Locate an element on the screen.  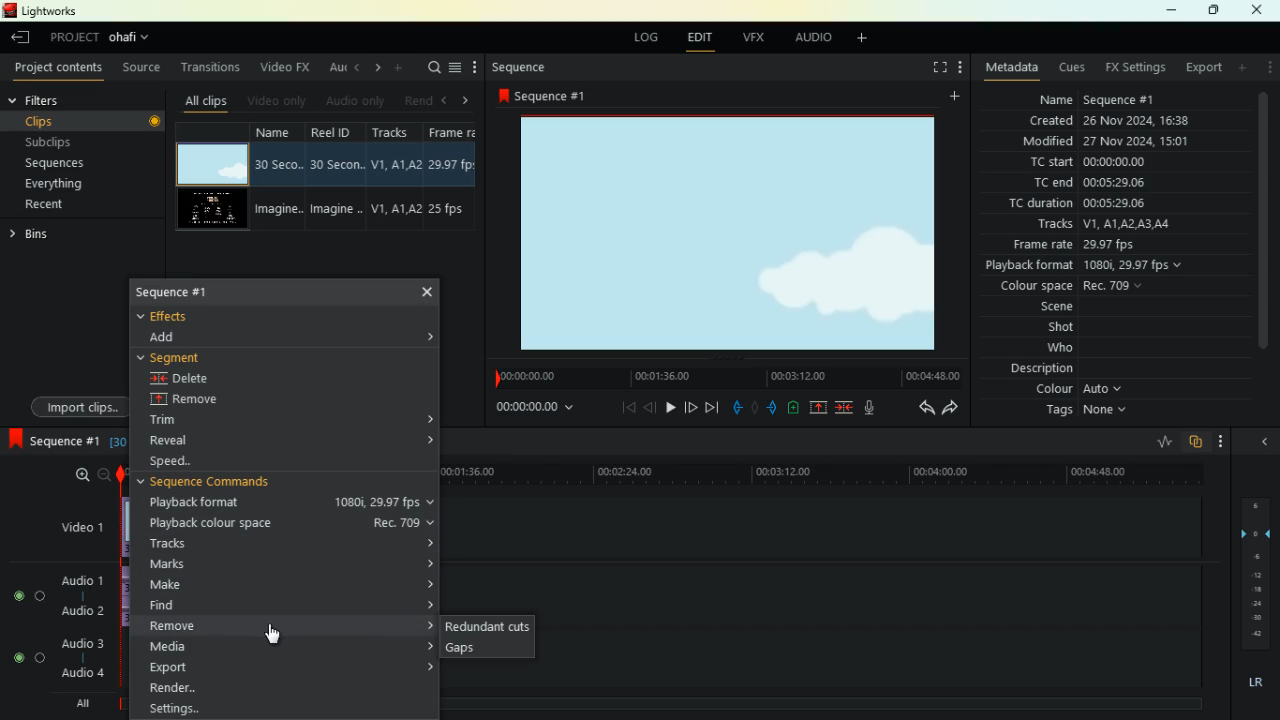
fx settings is located at coordinates (1131, 68).